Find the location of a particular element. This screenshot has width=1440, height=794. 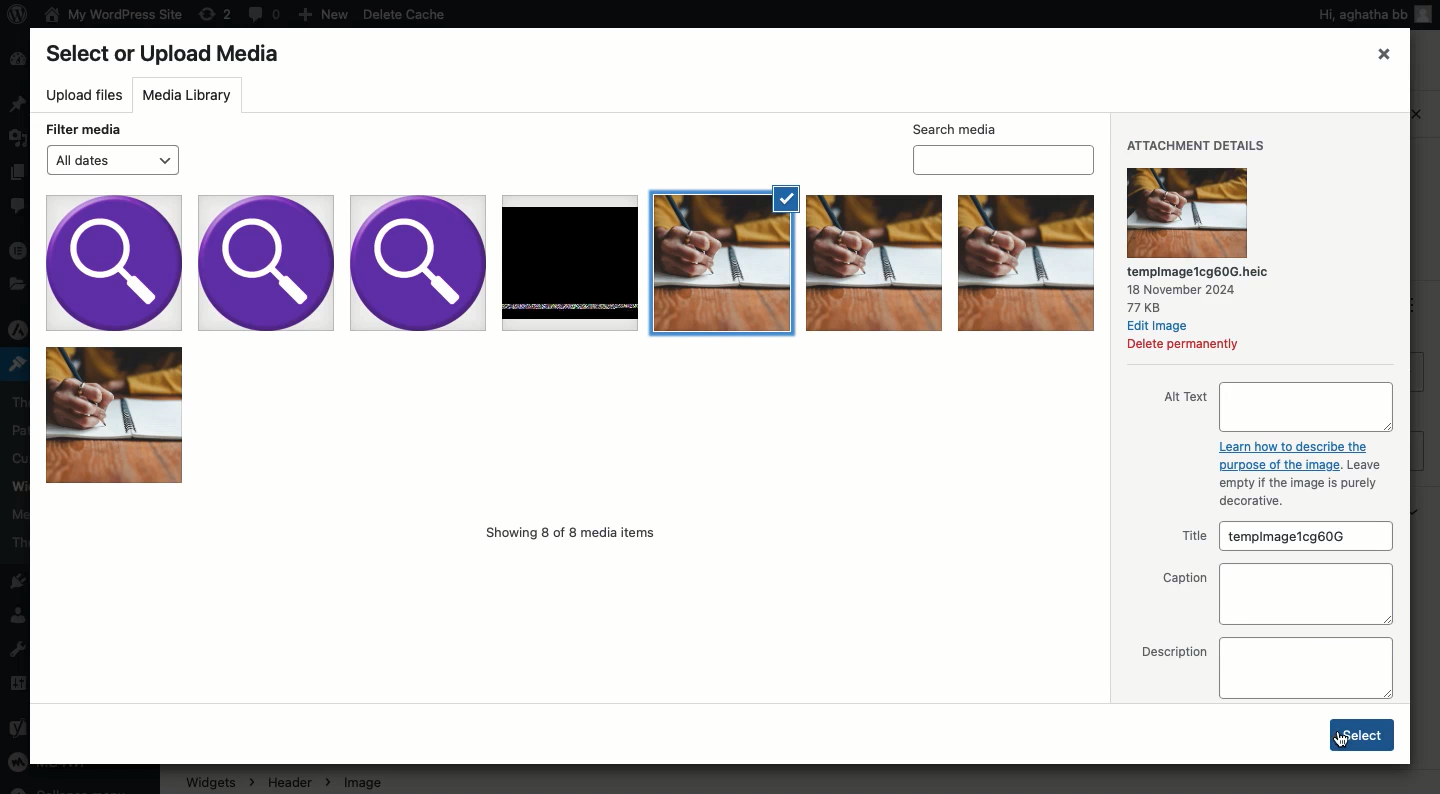

Media library is located at coordinates (190, 94).